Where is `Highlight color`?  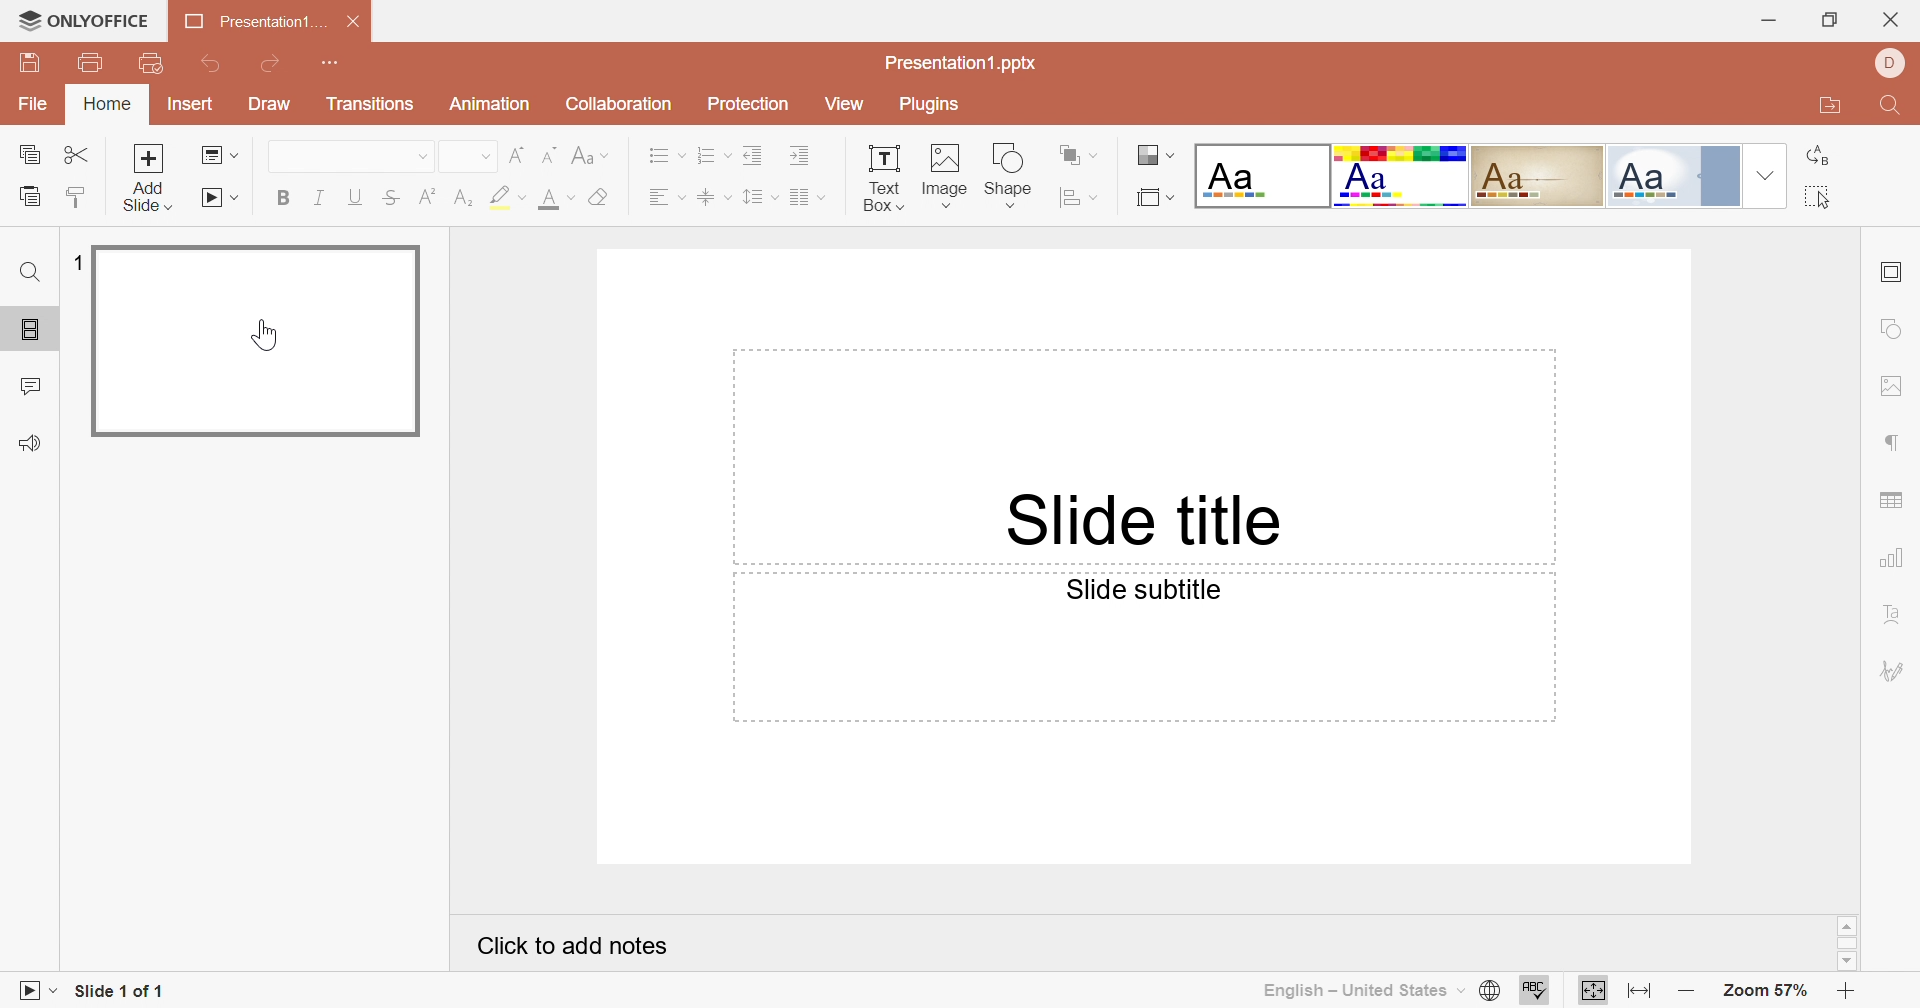
Highlight color is located at coordinates (506, 195).